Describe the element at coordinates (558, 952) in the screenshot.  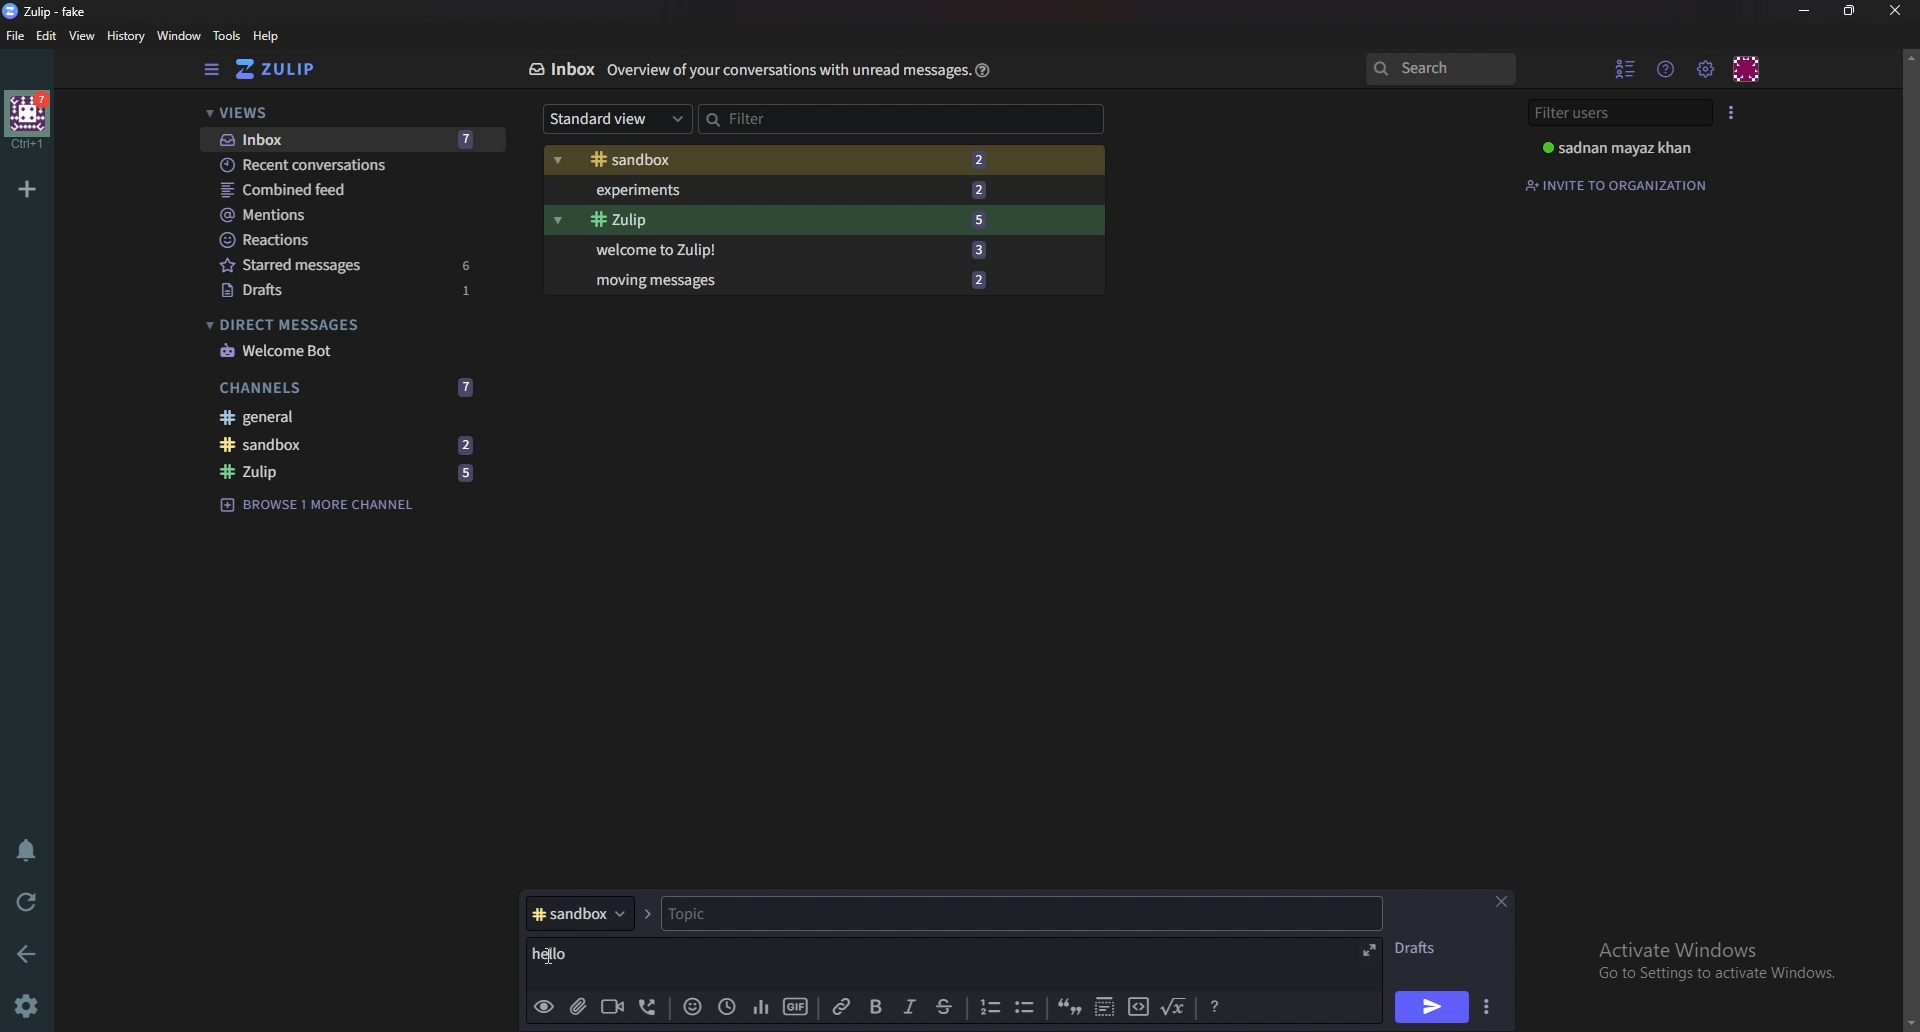
I see `hello` at that location.